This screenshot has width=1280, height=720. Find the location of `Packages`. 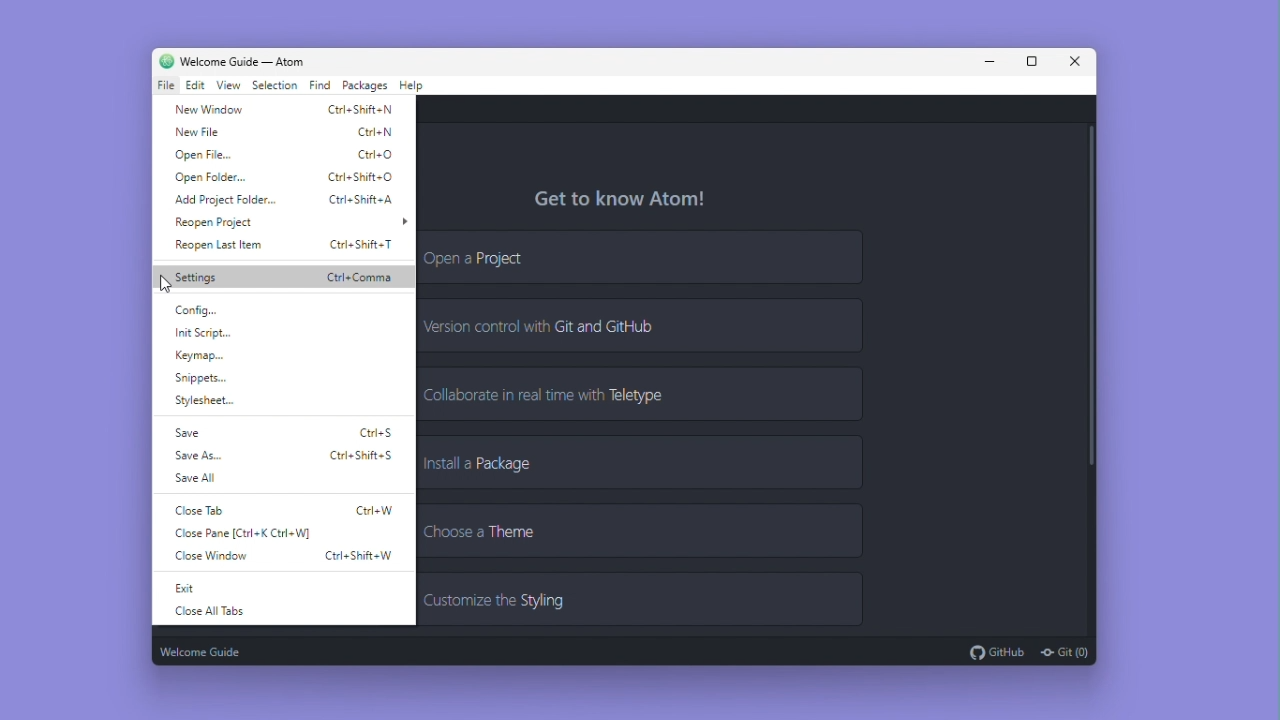

Packages is located at coordinates (365, 85).